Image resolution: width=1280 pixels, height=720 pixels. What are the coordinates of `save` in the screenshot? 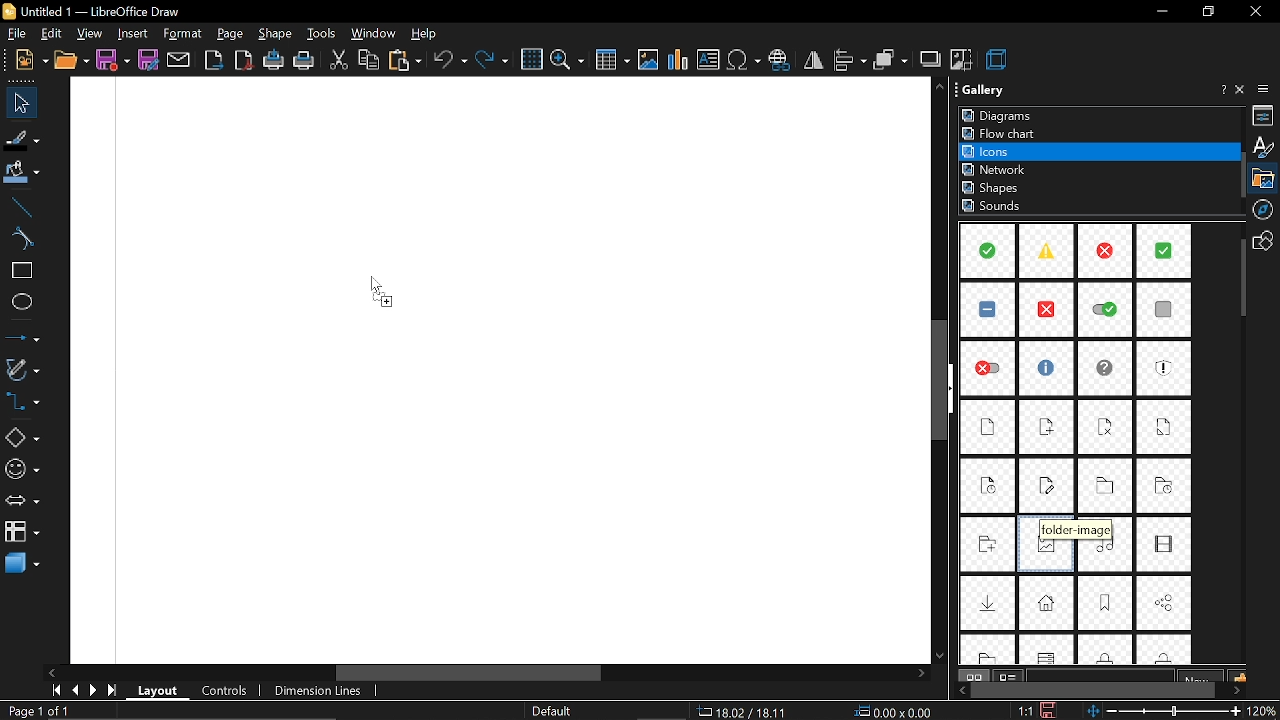 It's located at (112, 60).